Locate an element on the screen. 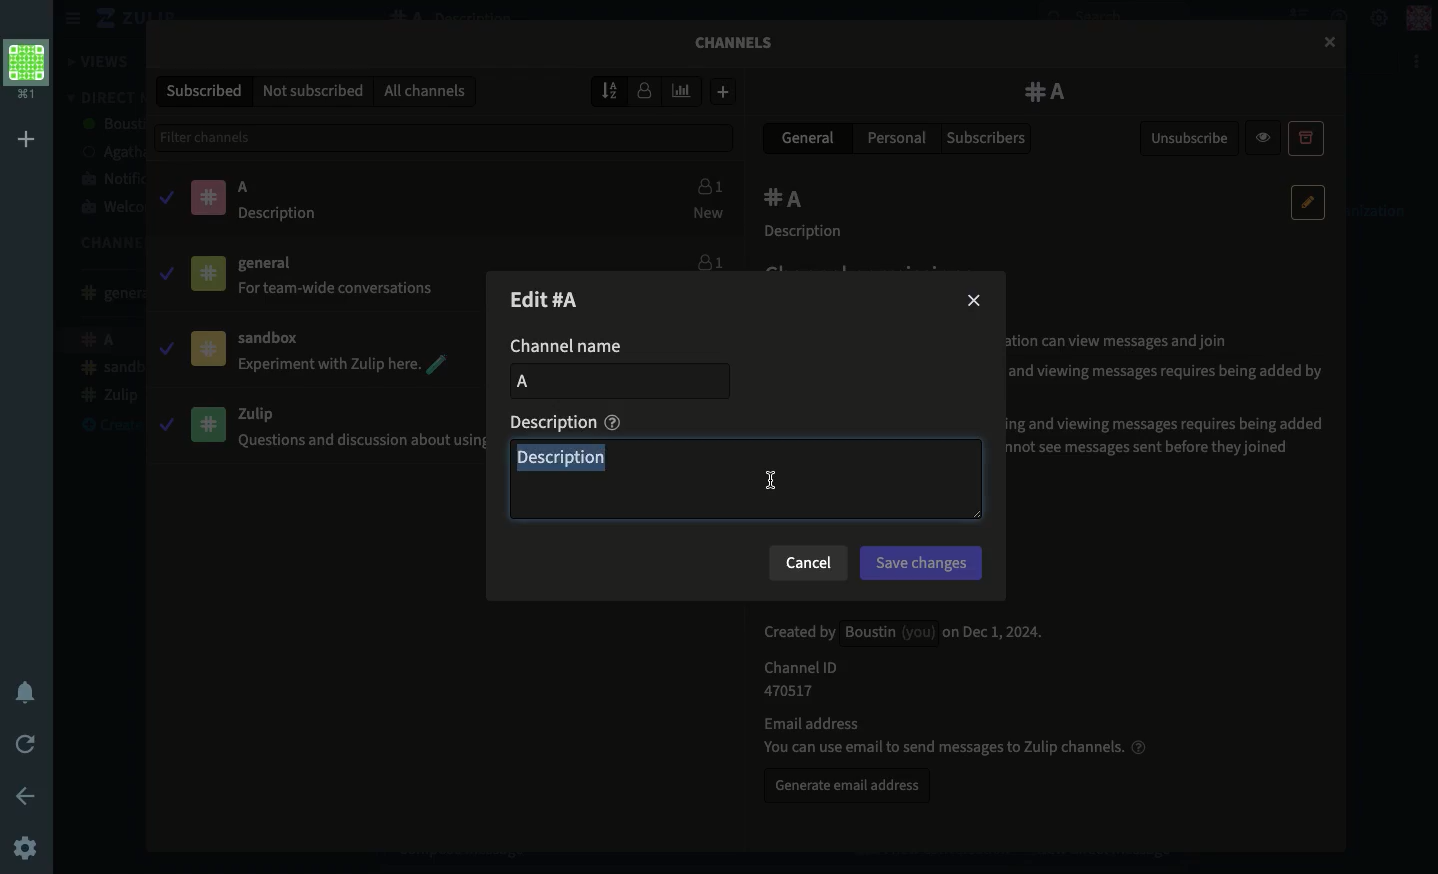 The width and height of the screenshot is (1438, 874). Sort by name is located at coordinates (612, 90).